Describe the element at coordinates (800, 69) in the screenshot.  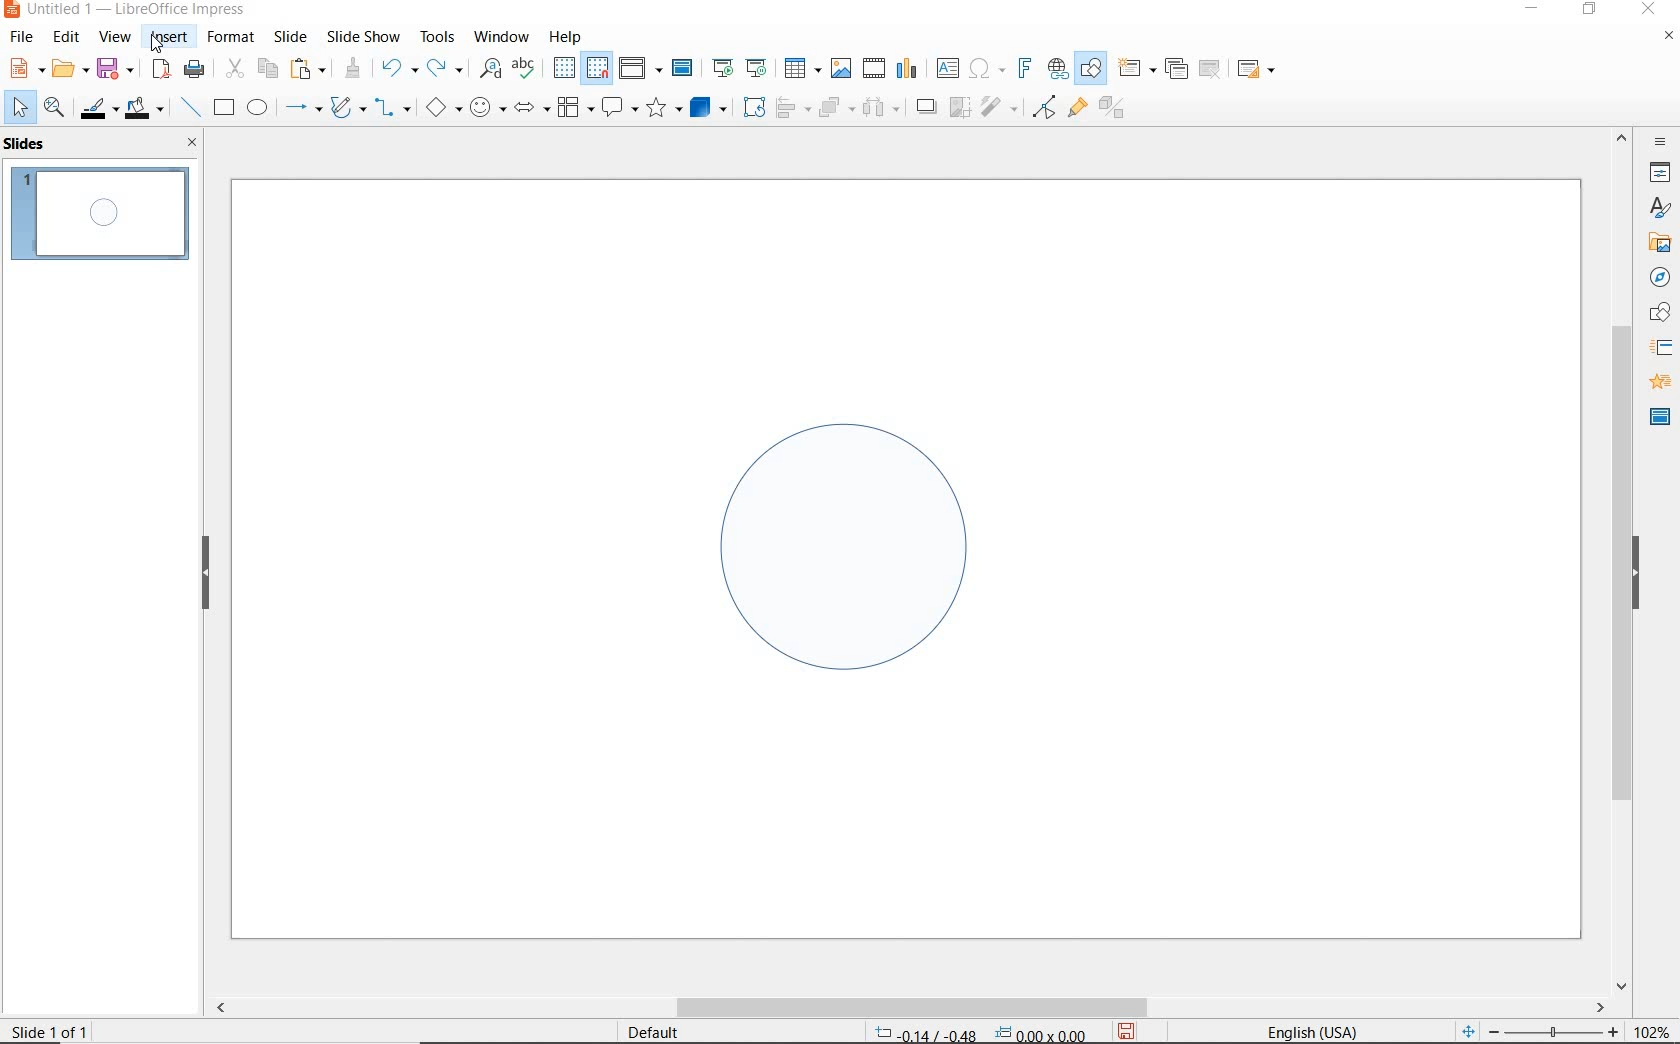
I see `insert table` at that location.